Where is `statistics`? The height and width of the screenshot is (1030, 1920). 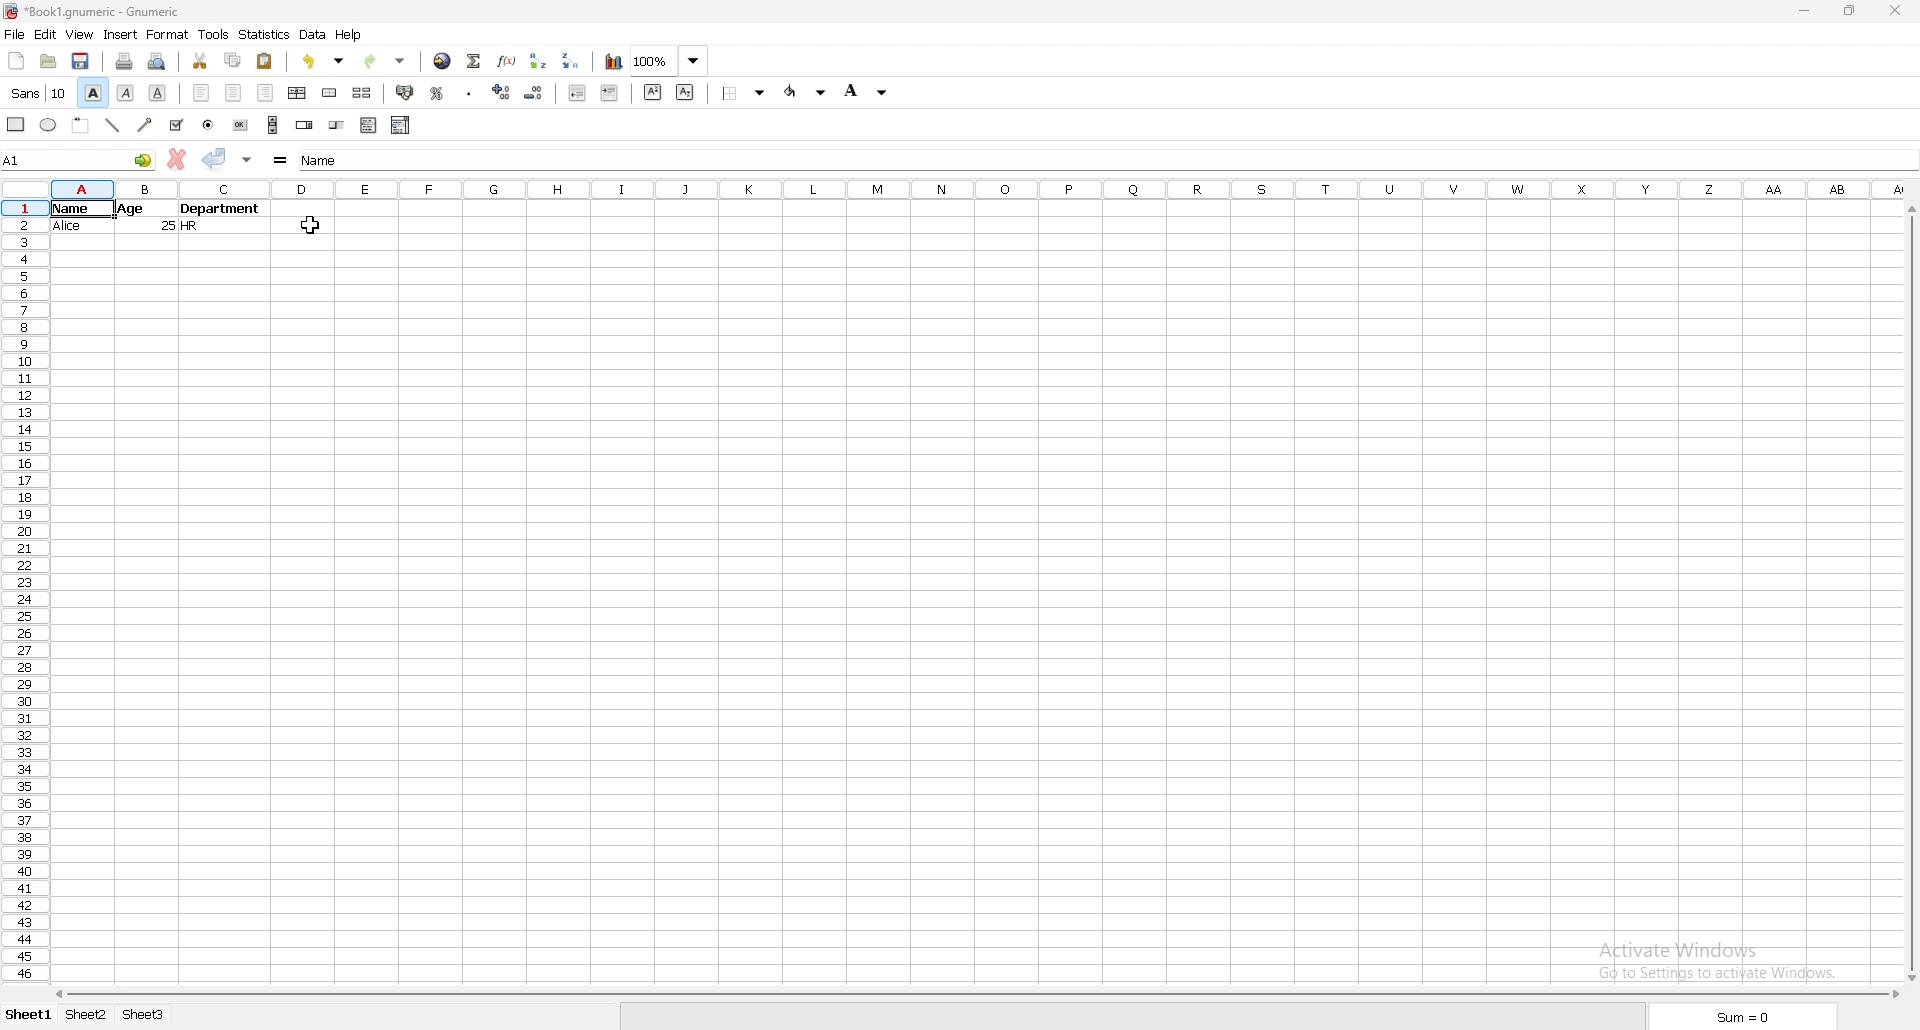
statistics is located at coordinates (265, 35).